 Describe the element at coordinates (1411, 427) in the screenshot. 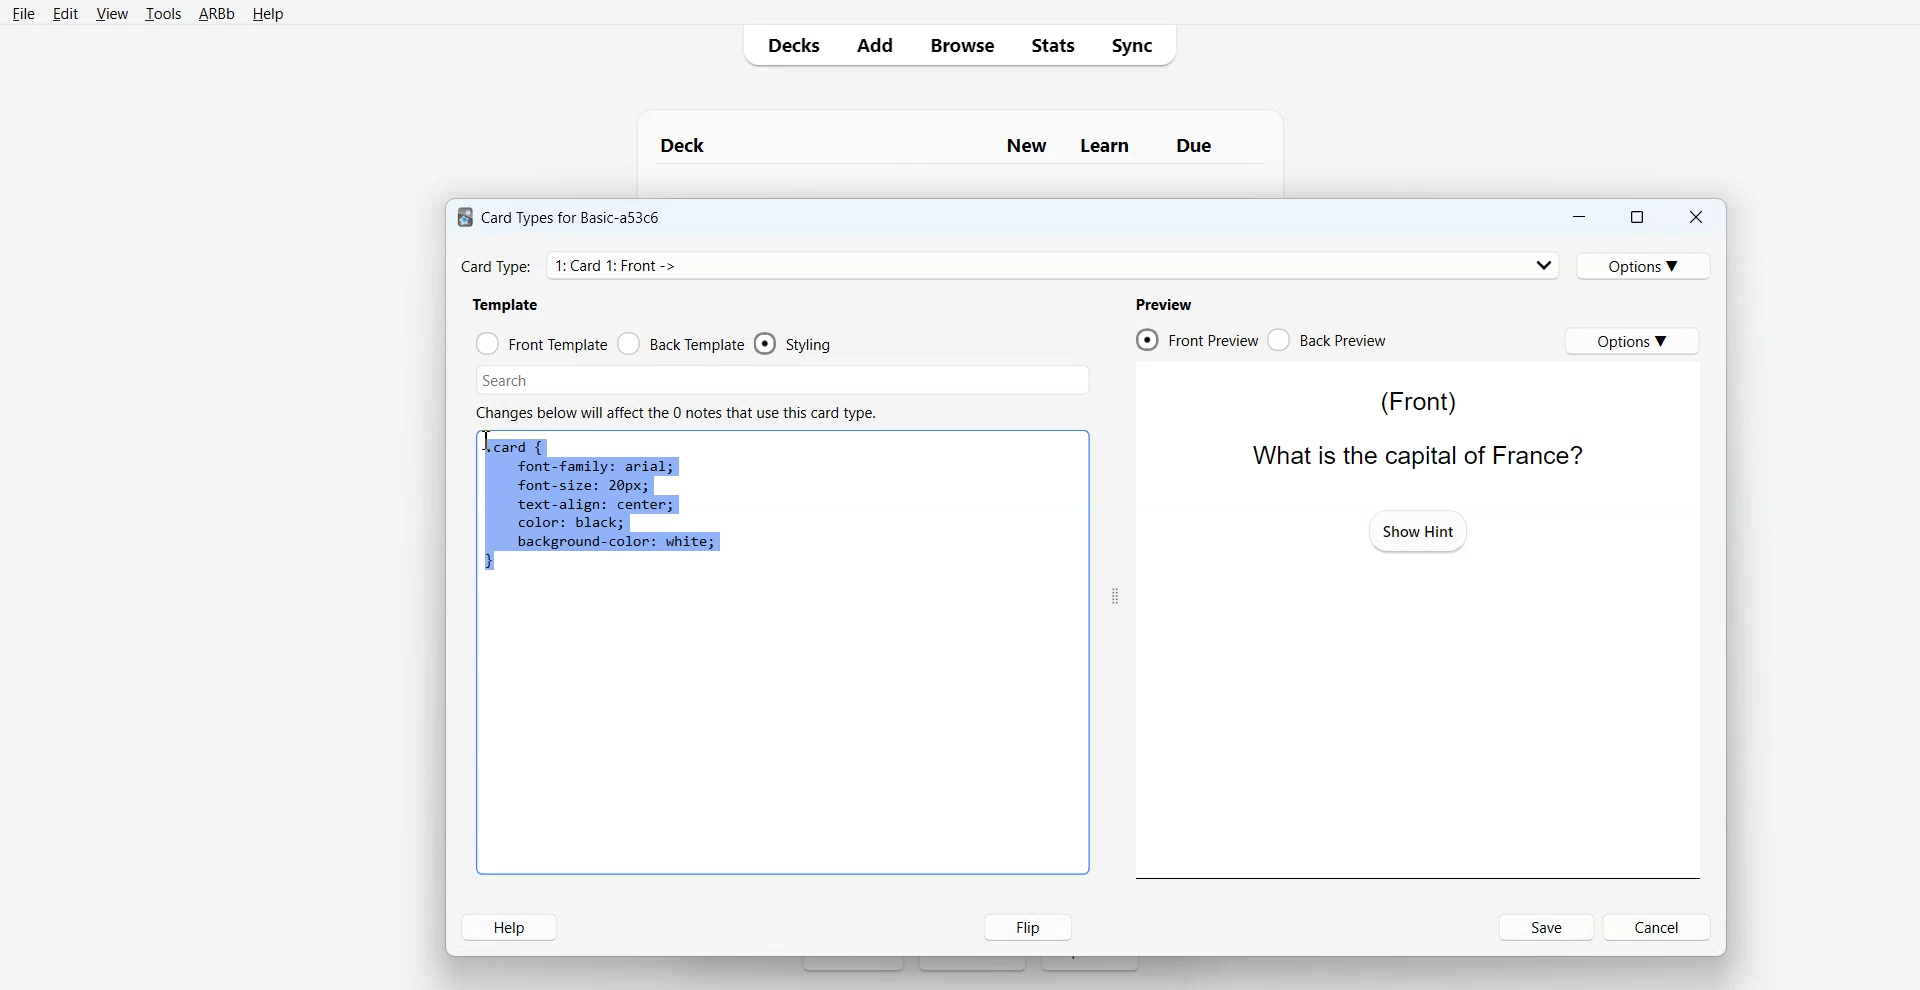

I see `(Front)
What is the capital of France?` at that location.